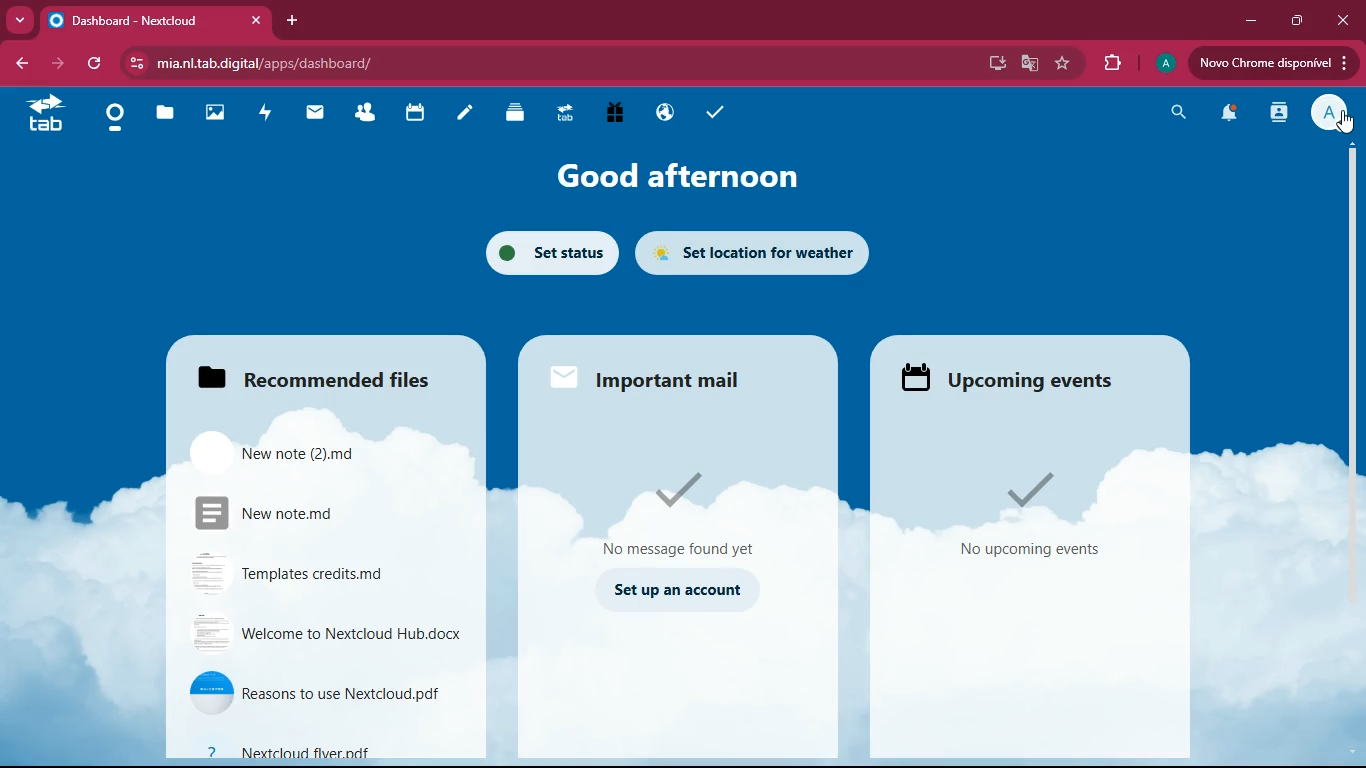  I want to click on public, so click(663, 116).